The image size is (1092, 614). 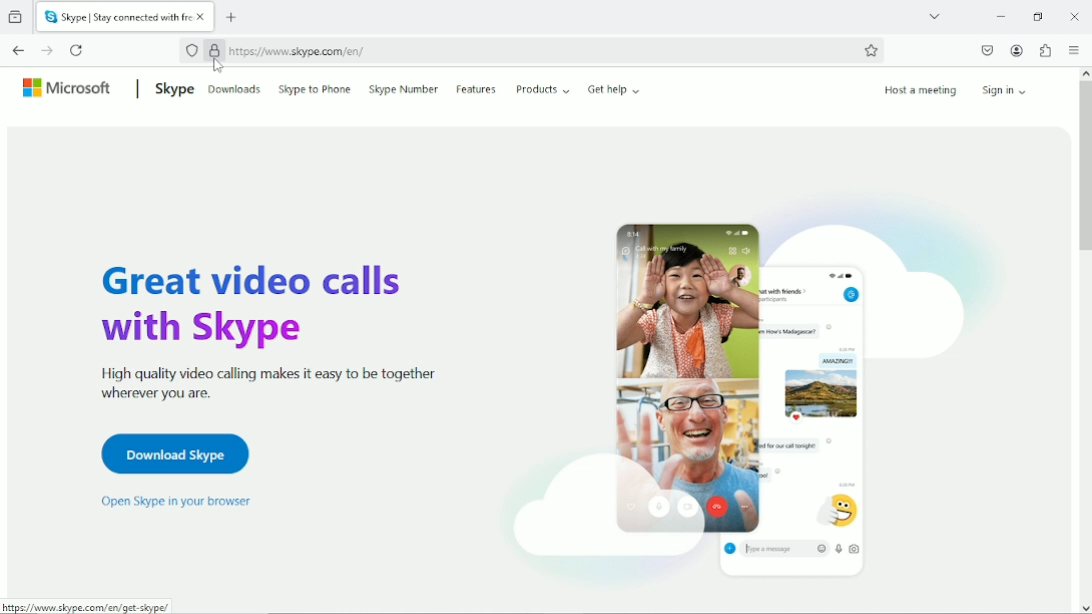 What do you see at coordinates (919, 90) in the screenshot?
I see `Host a meeting` at bounding box center [919, 90].